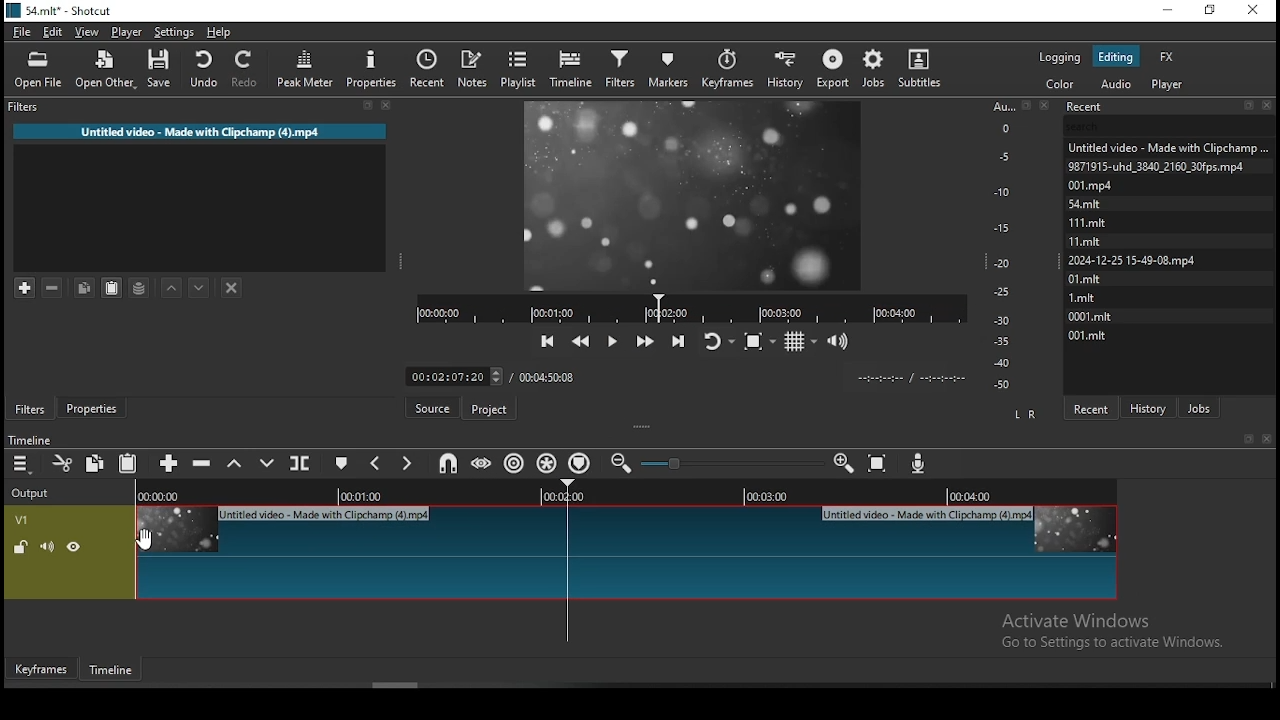 The height and width of the screenshot is (720, 1280). What do you see at coordinates (1267, 438) in the screenshot?
I see `close` at bounding box center [1267, 438].